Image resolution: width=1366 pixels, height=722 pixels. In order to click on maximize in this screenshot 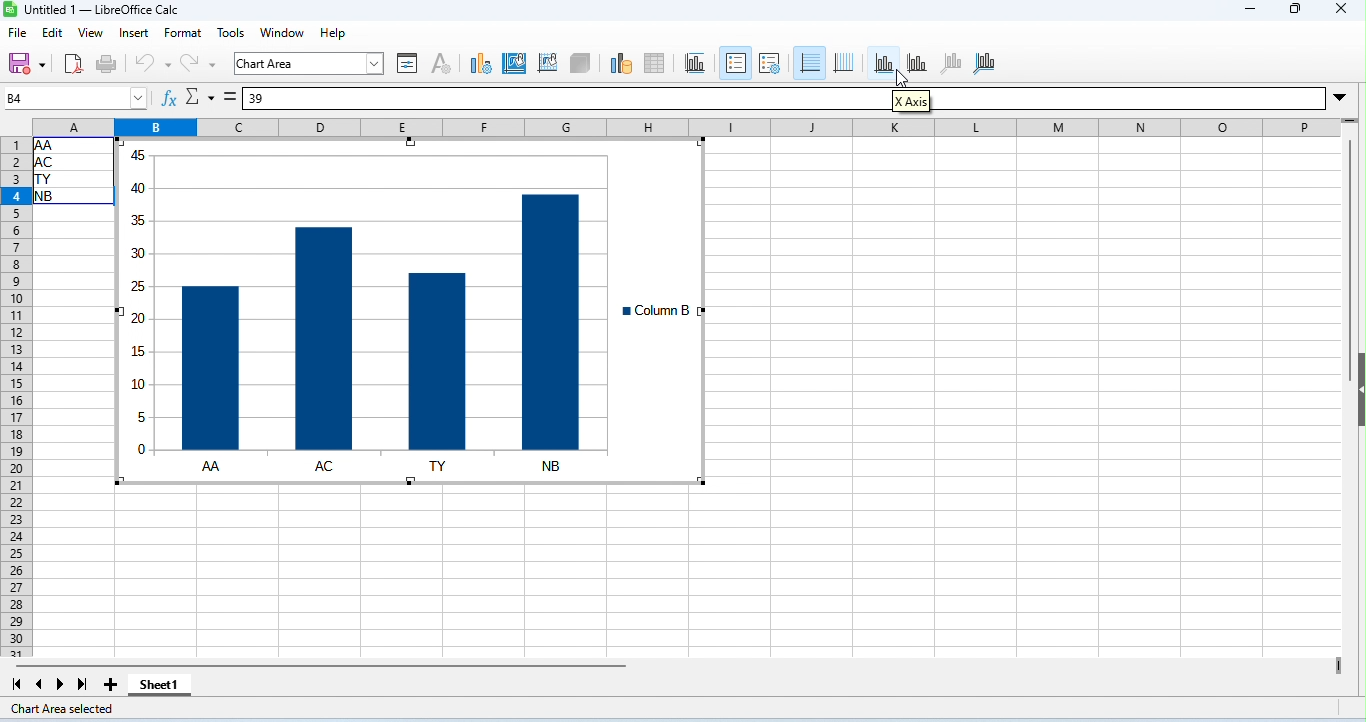, I will do `click(1293, 10)`.